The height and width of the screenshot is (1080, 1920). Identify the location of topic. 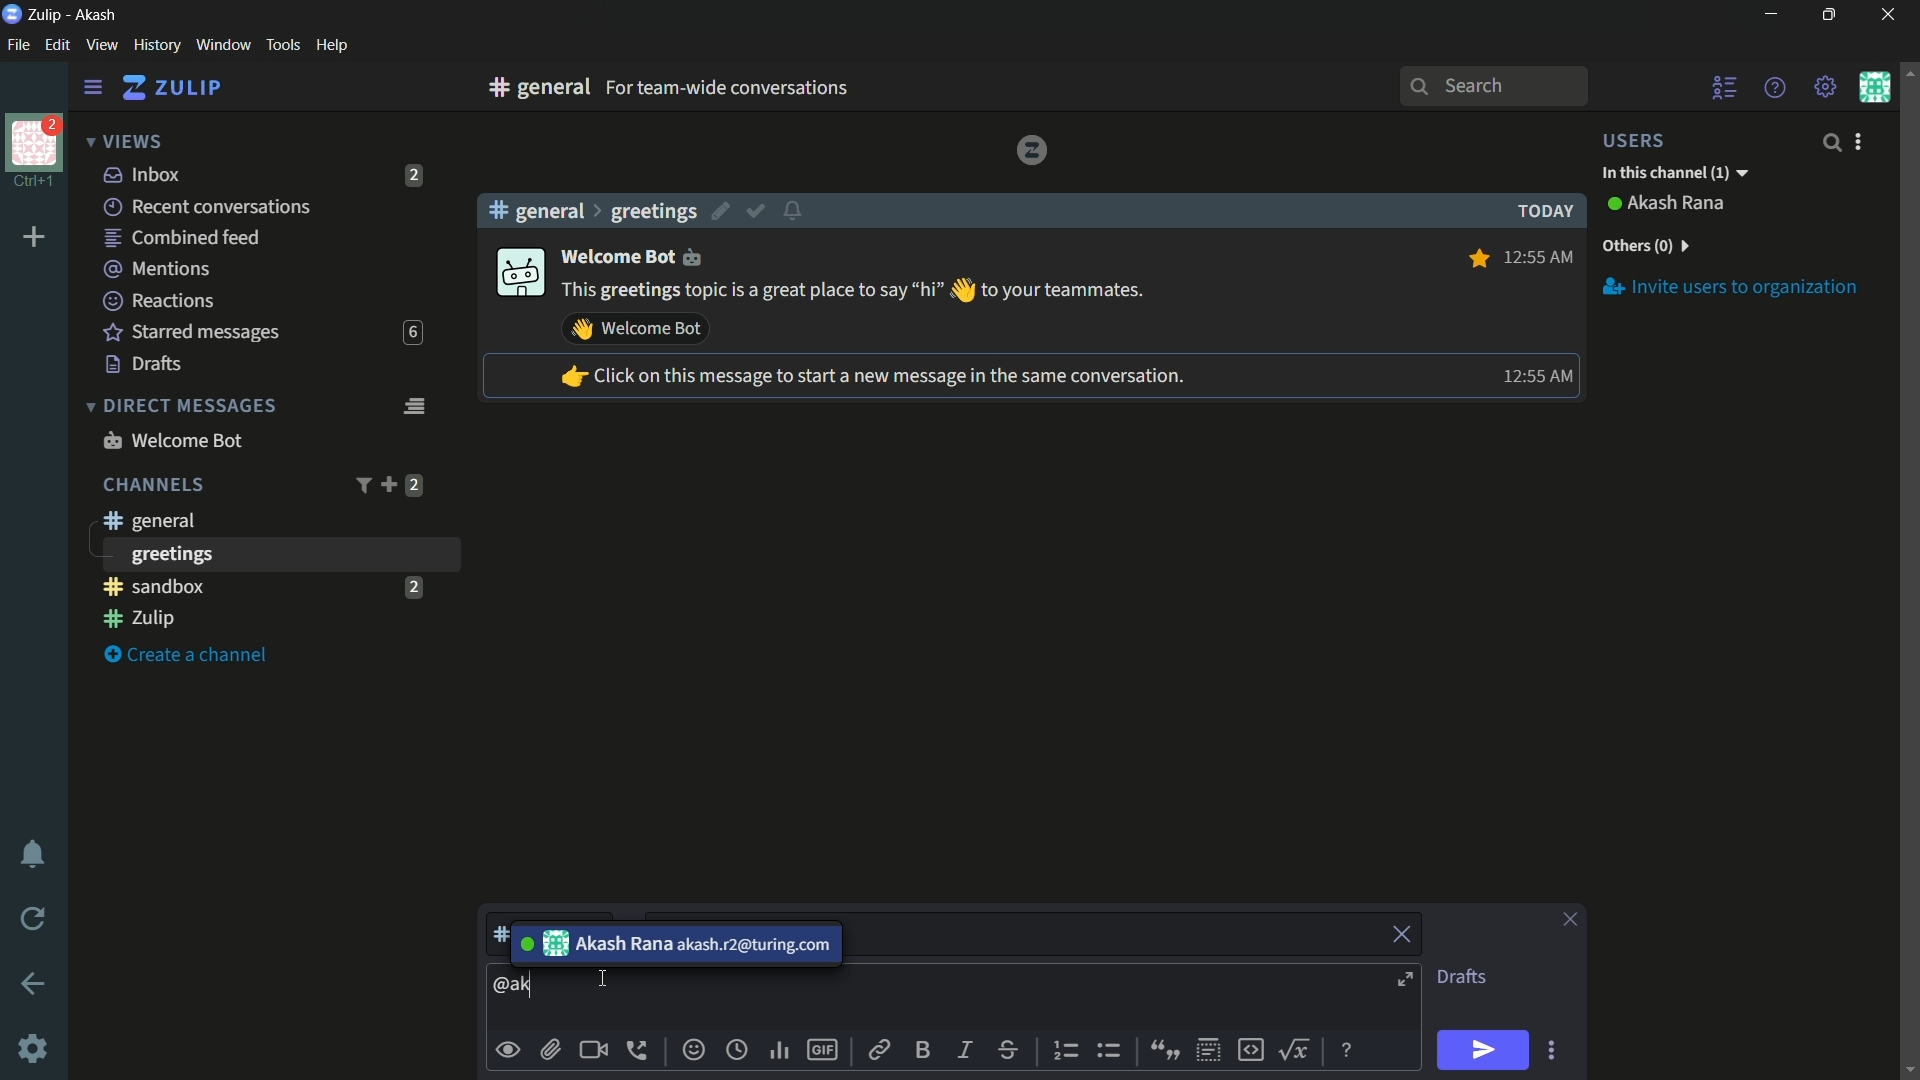
(1119, 935).